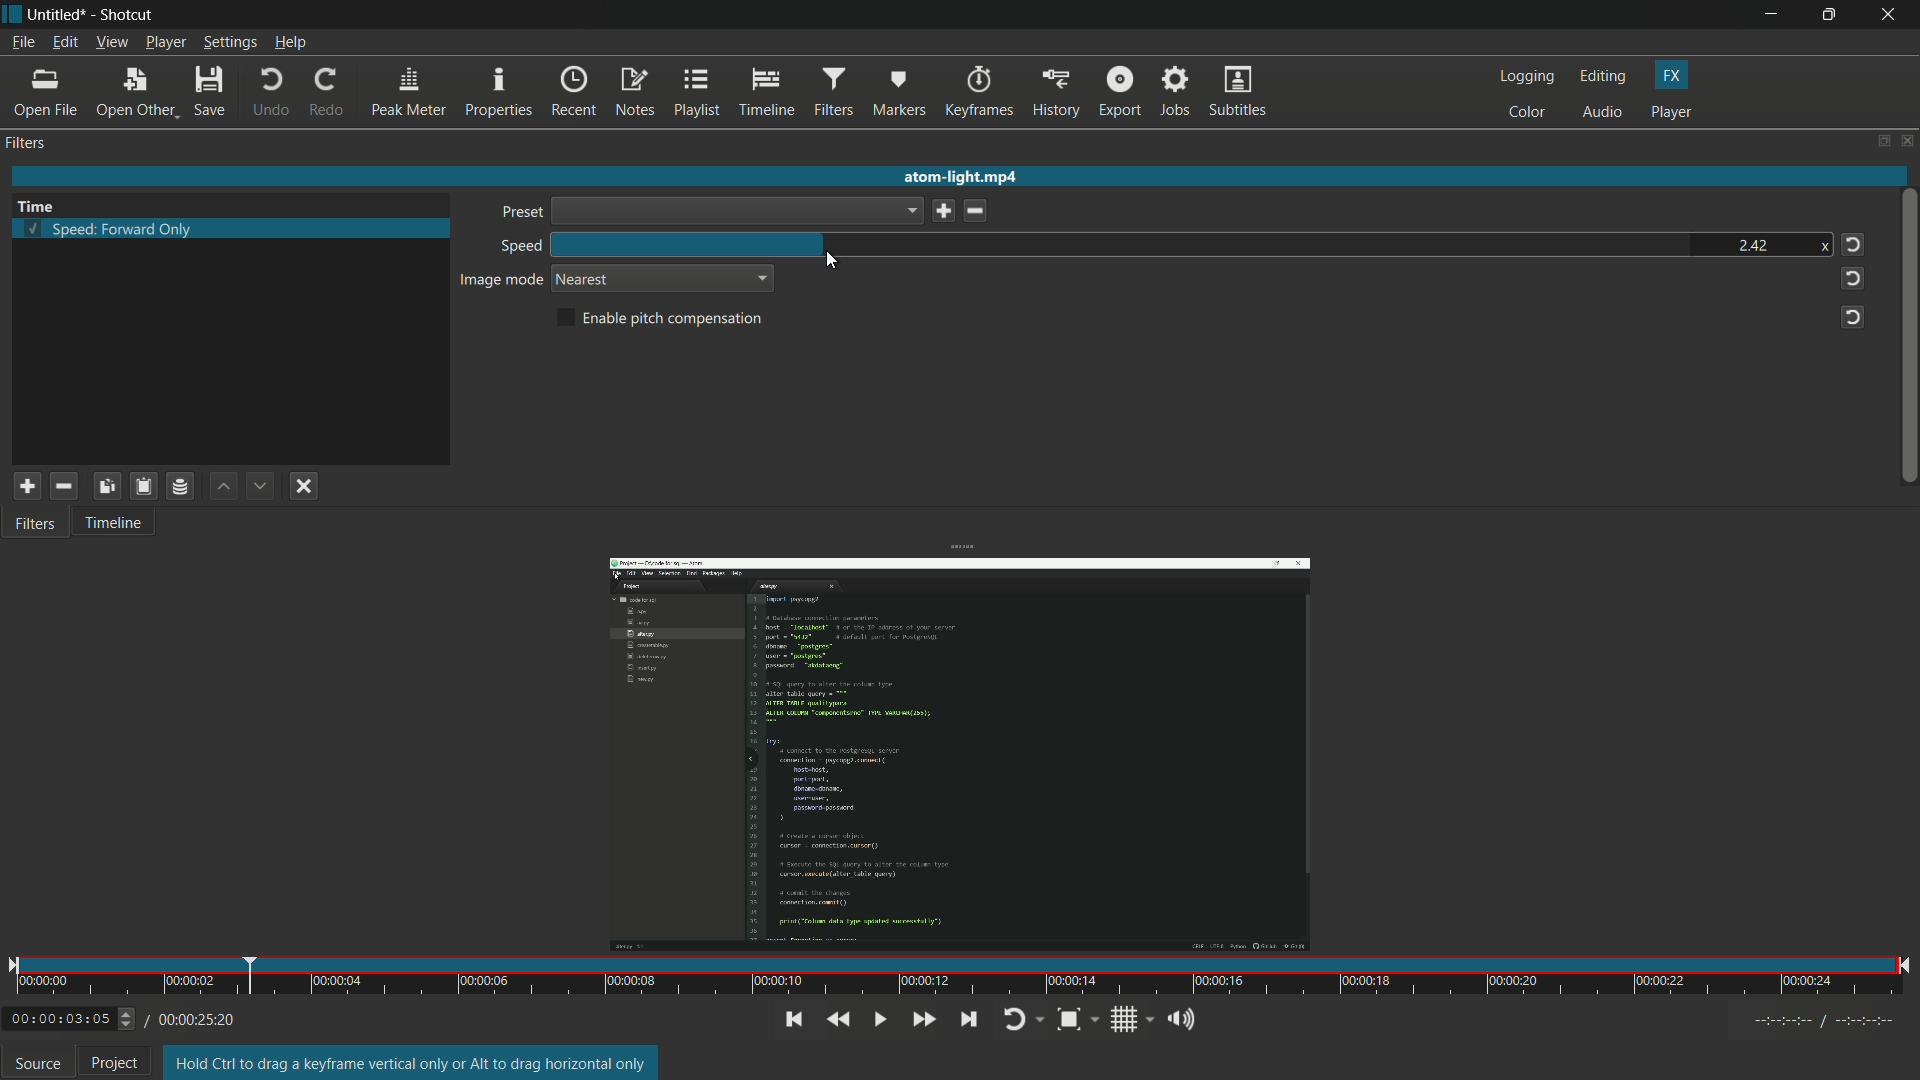 The width and height of the screenshot is (1920, 1080). I want to click on save, so click(940, 211).